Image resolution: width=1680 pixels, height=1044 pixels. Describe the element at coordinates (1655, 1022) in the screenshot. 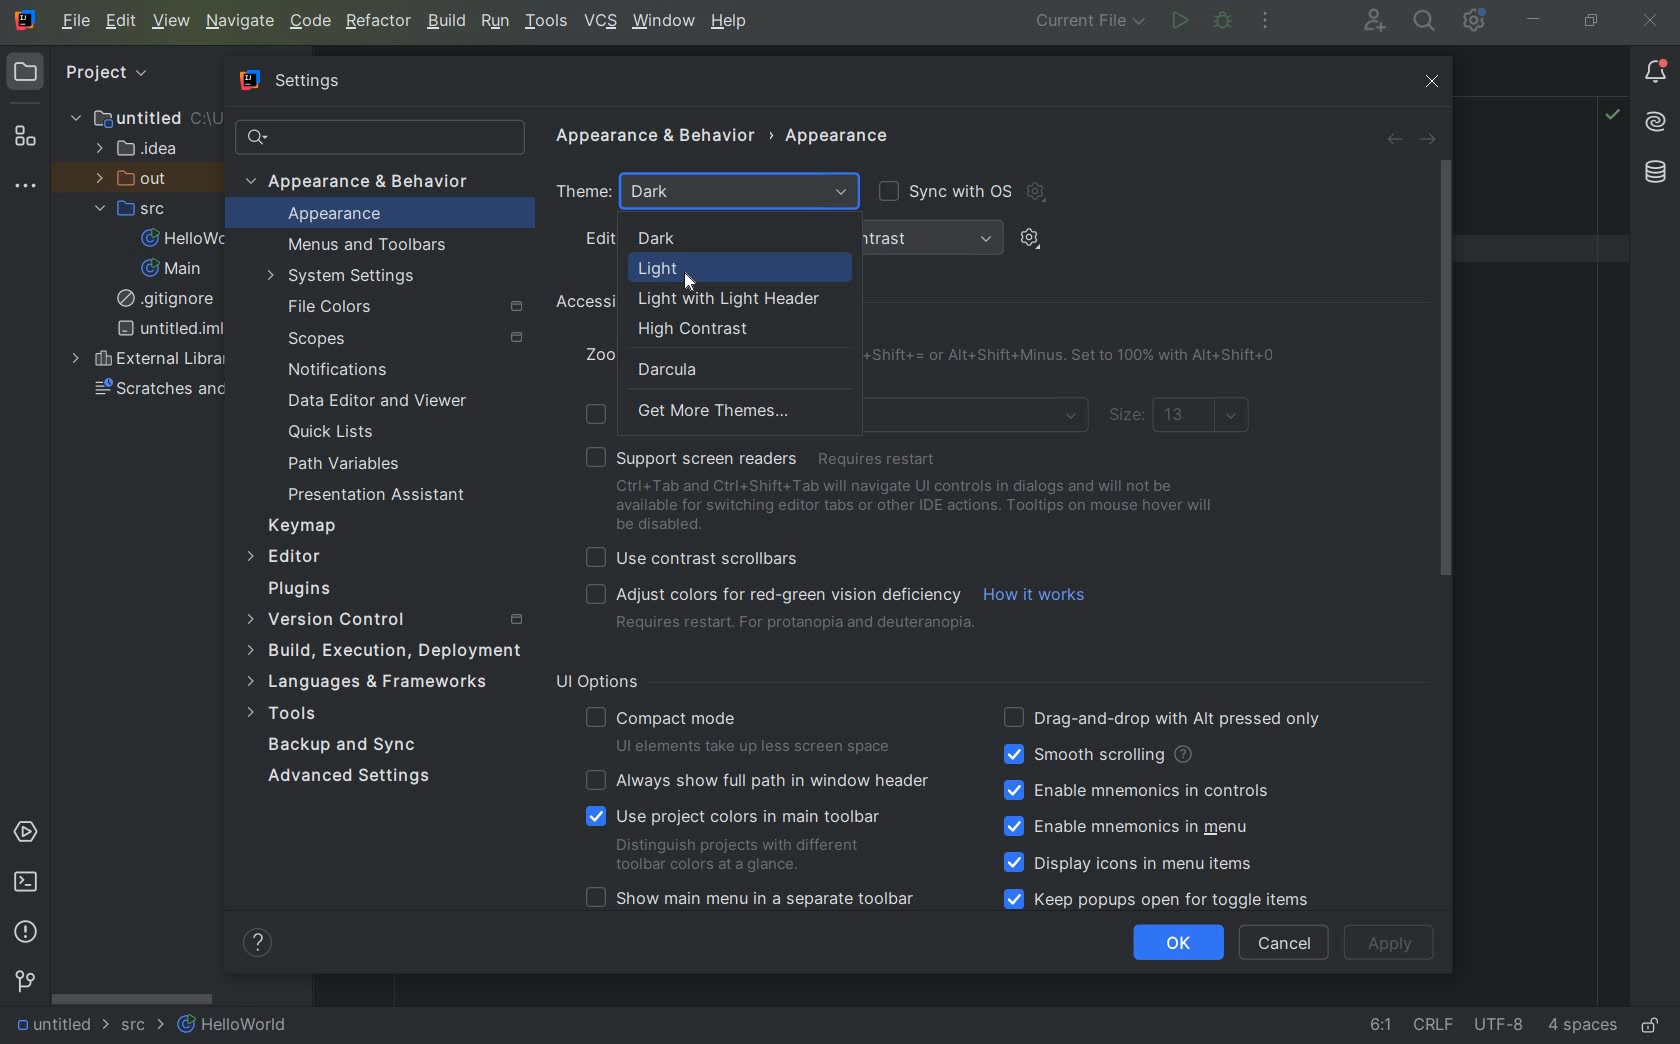

I see `edit or read only mode` at that location.